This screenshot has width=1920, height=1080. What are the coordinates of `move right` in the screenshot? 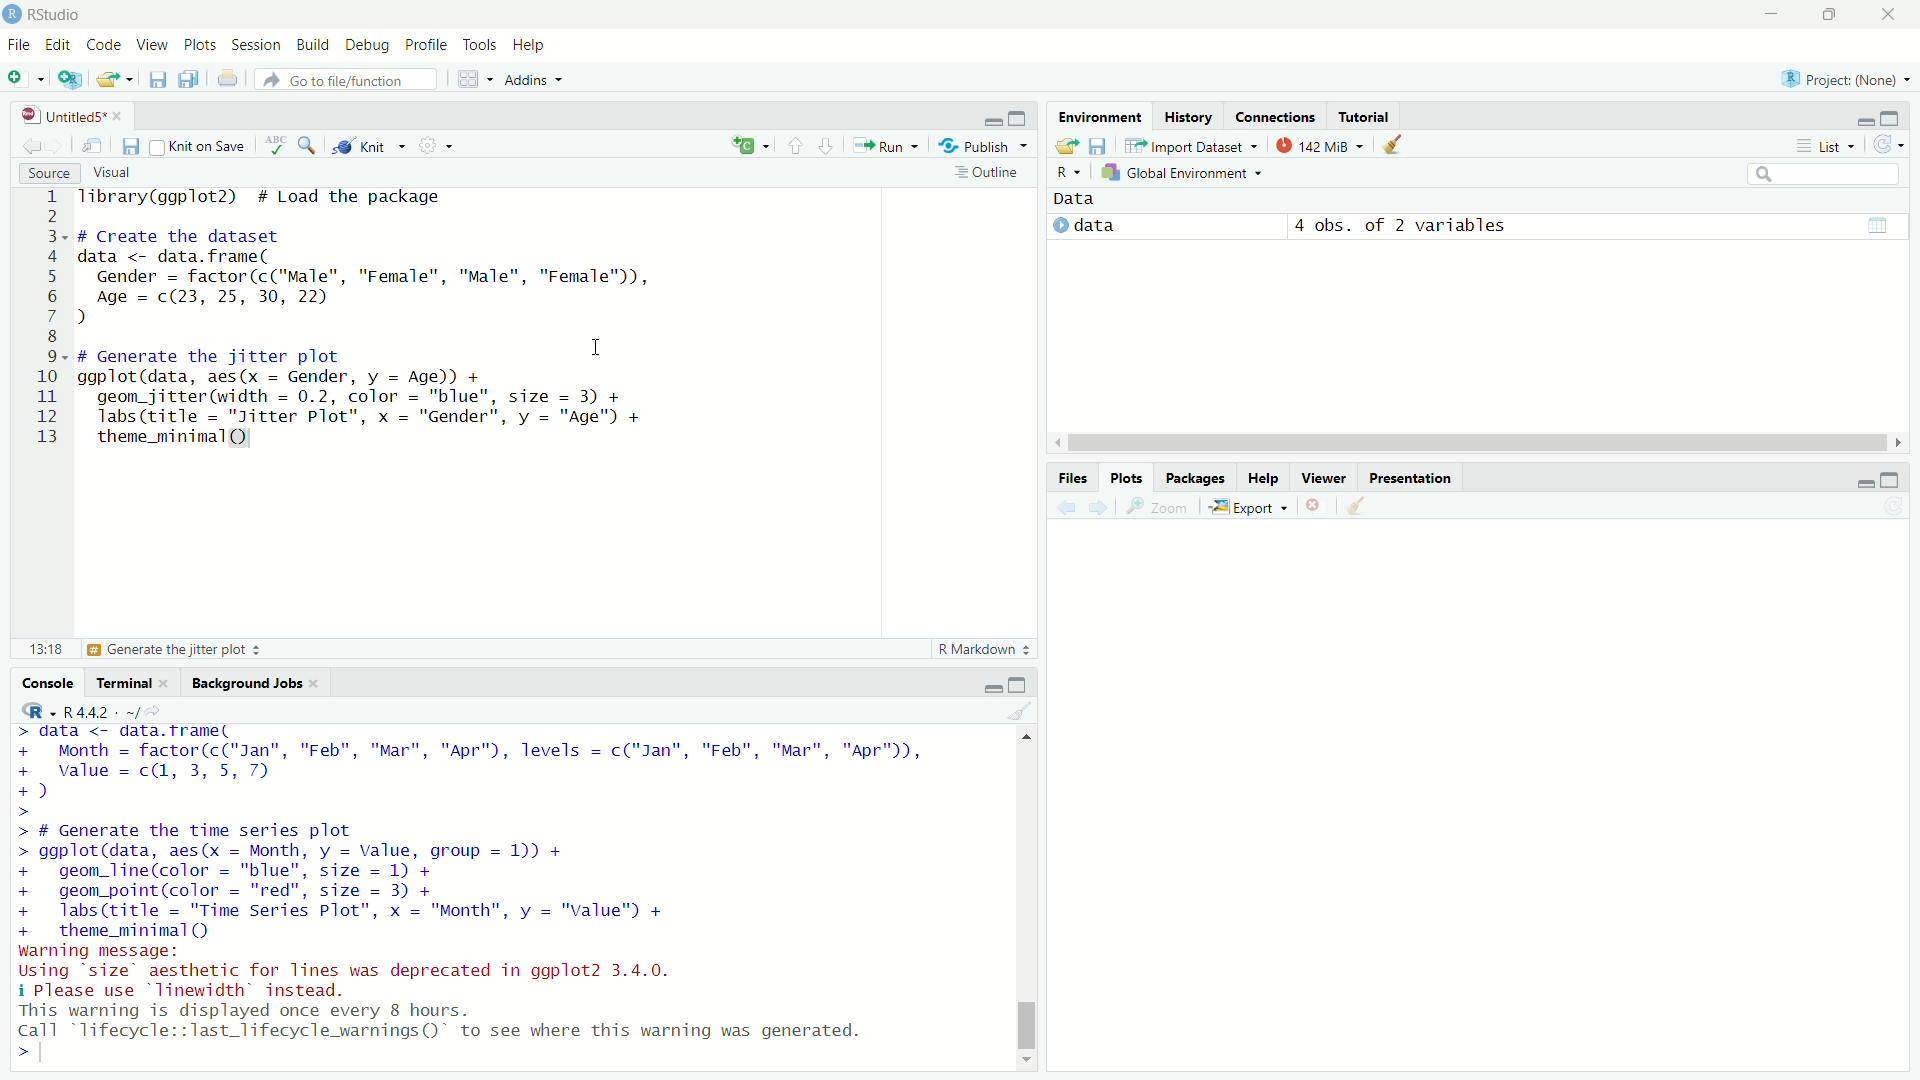 It's located at (1898, 442).